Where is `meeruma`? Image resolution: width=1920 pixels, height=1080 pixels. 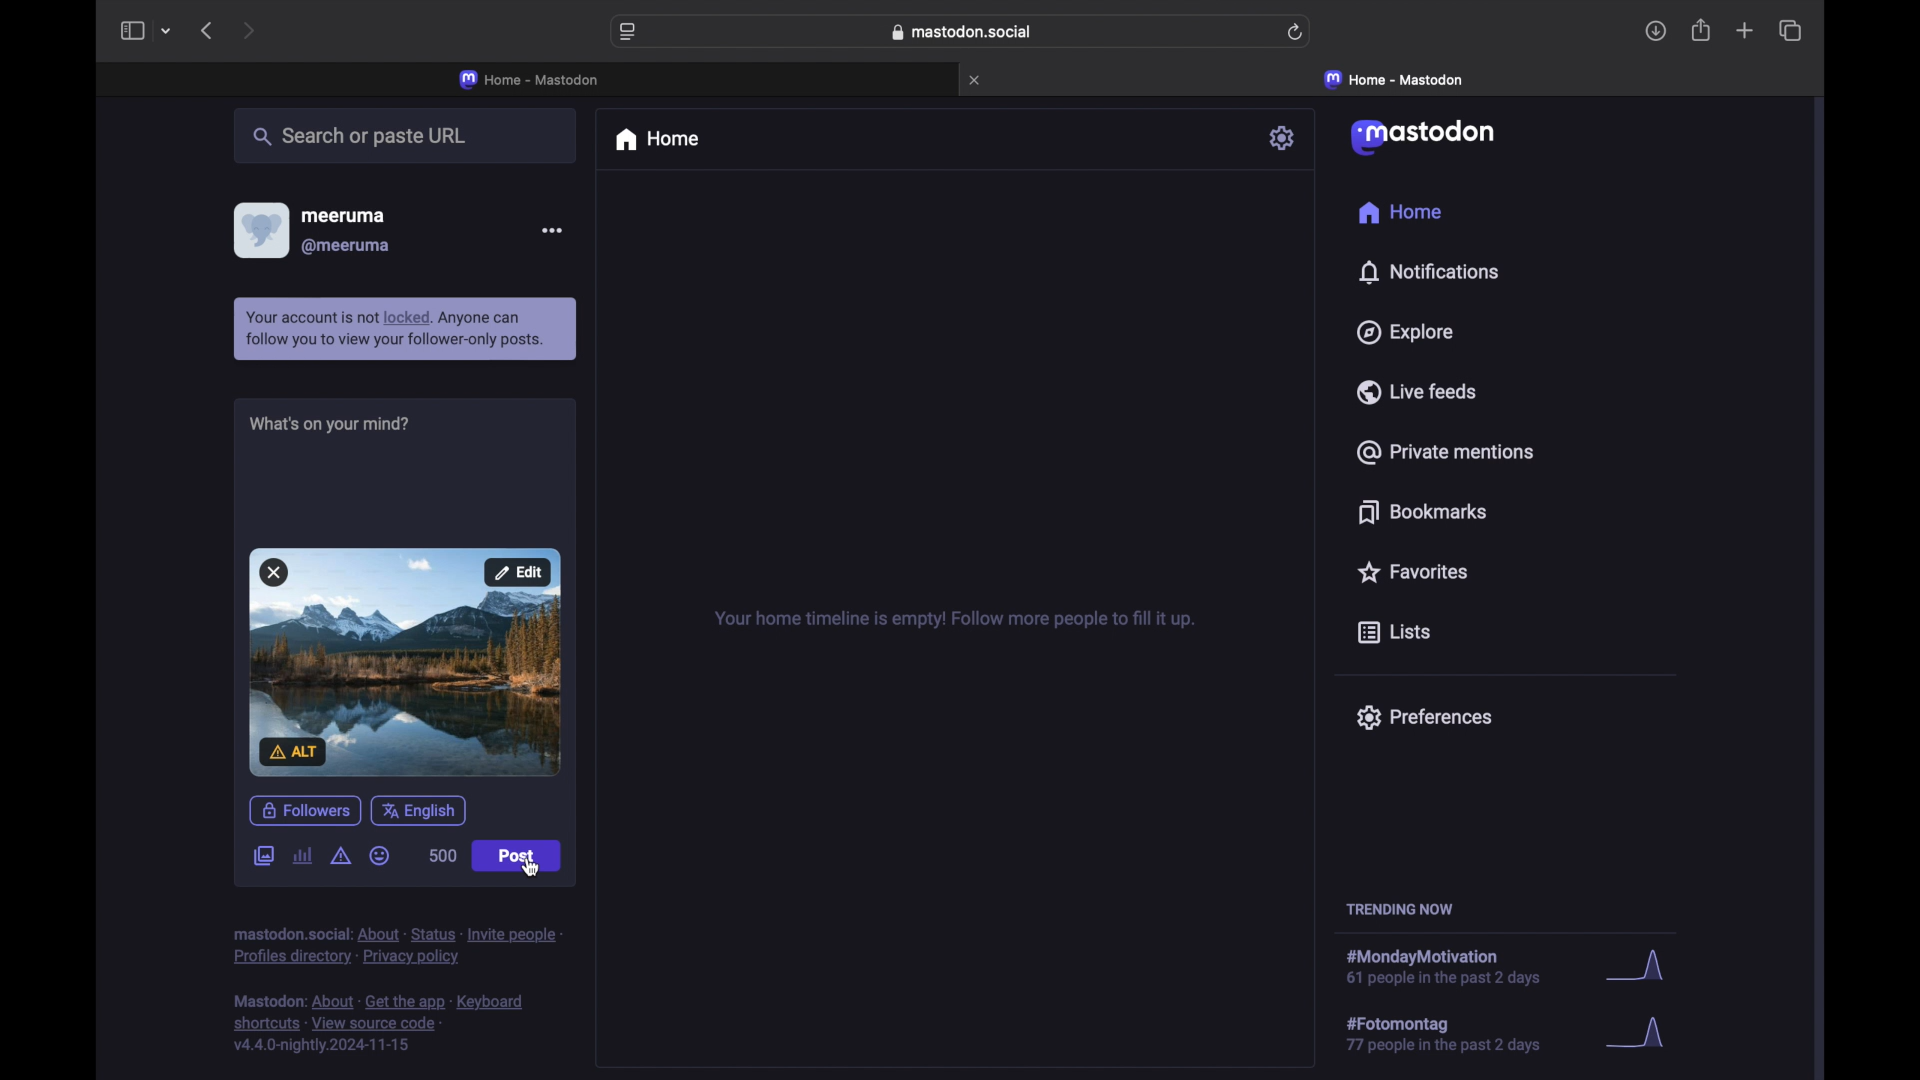
meeruma is located at coordinates (348, 216).